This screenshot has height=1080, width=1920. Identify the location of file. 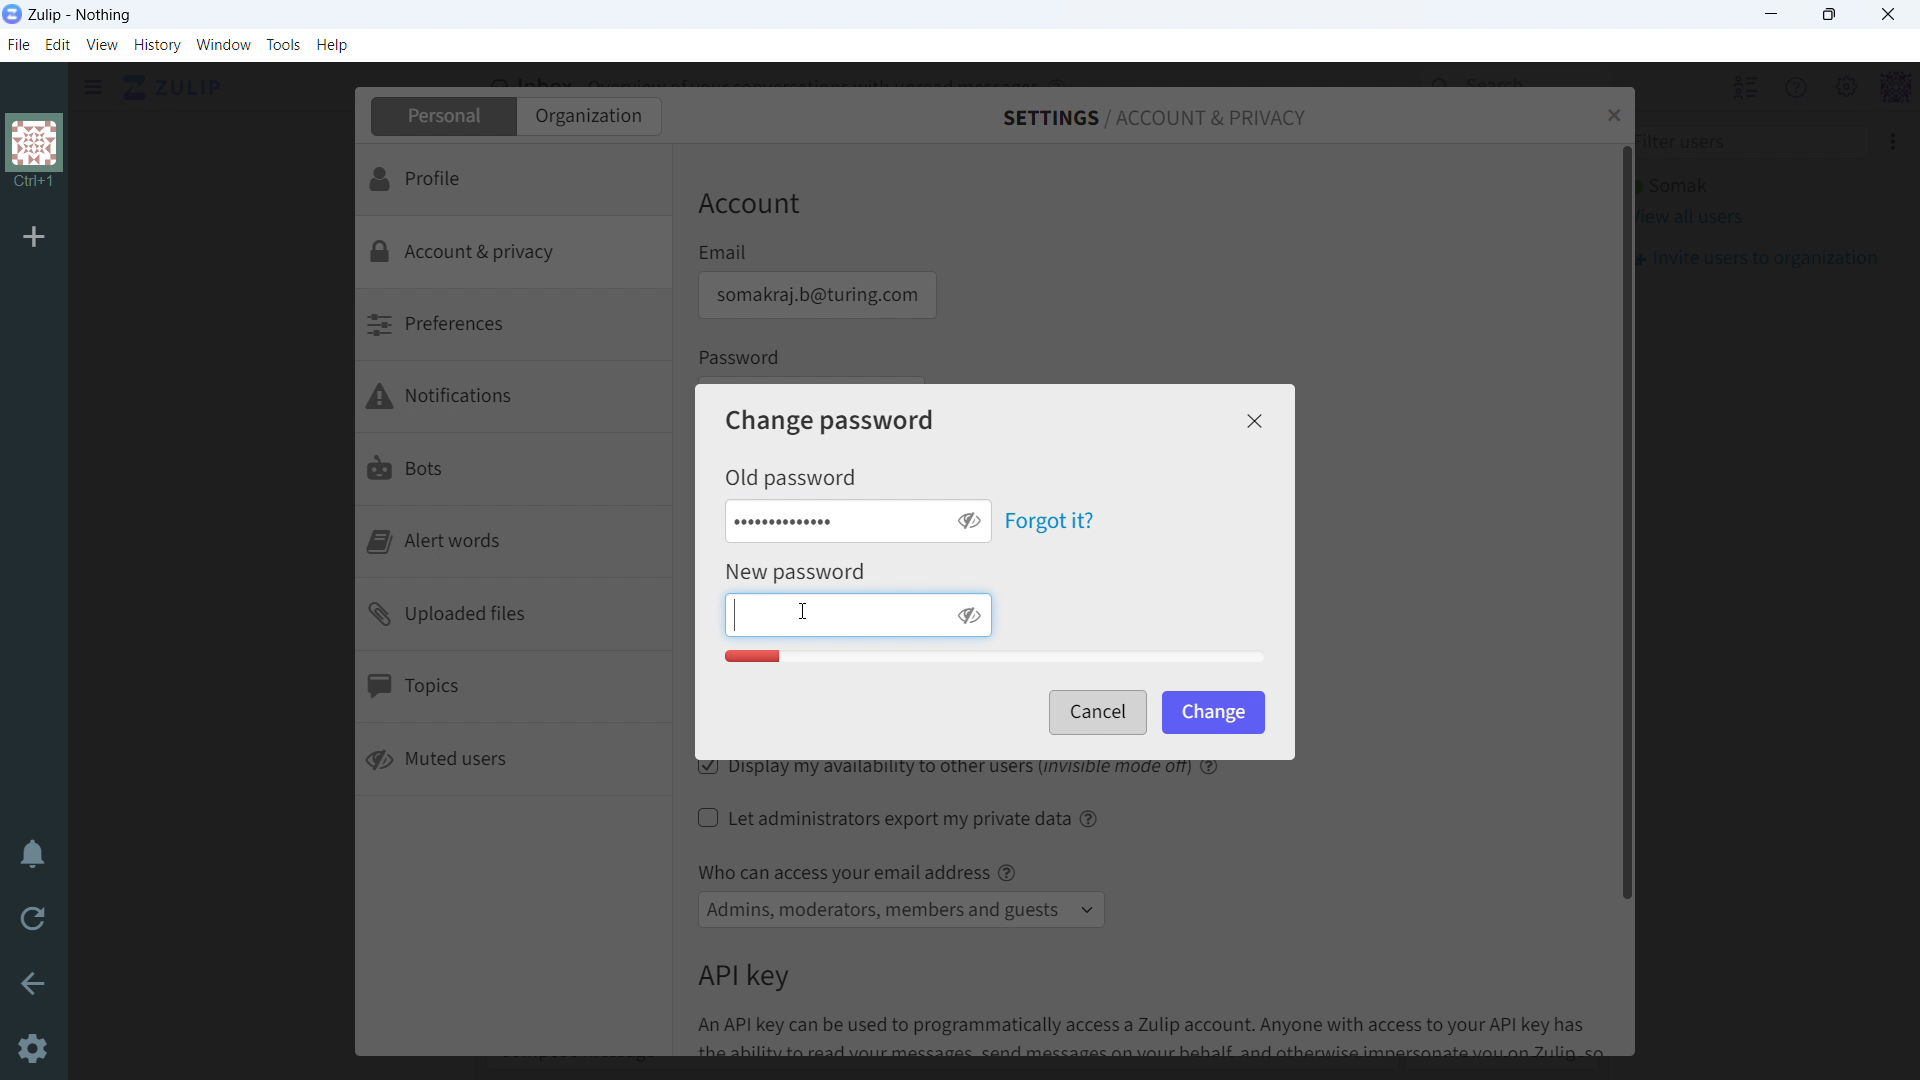
(19, 44).